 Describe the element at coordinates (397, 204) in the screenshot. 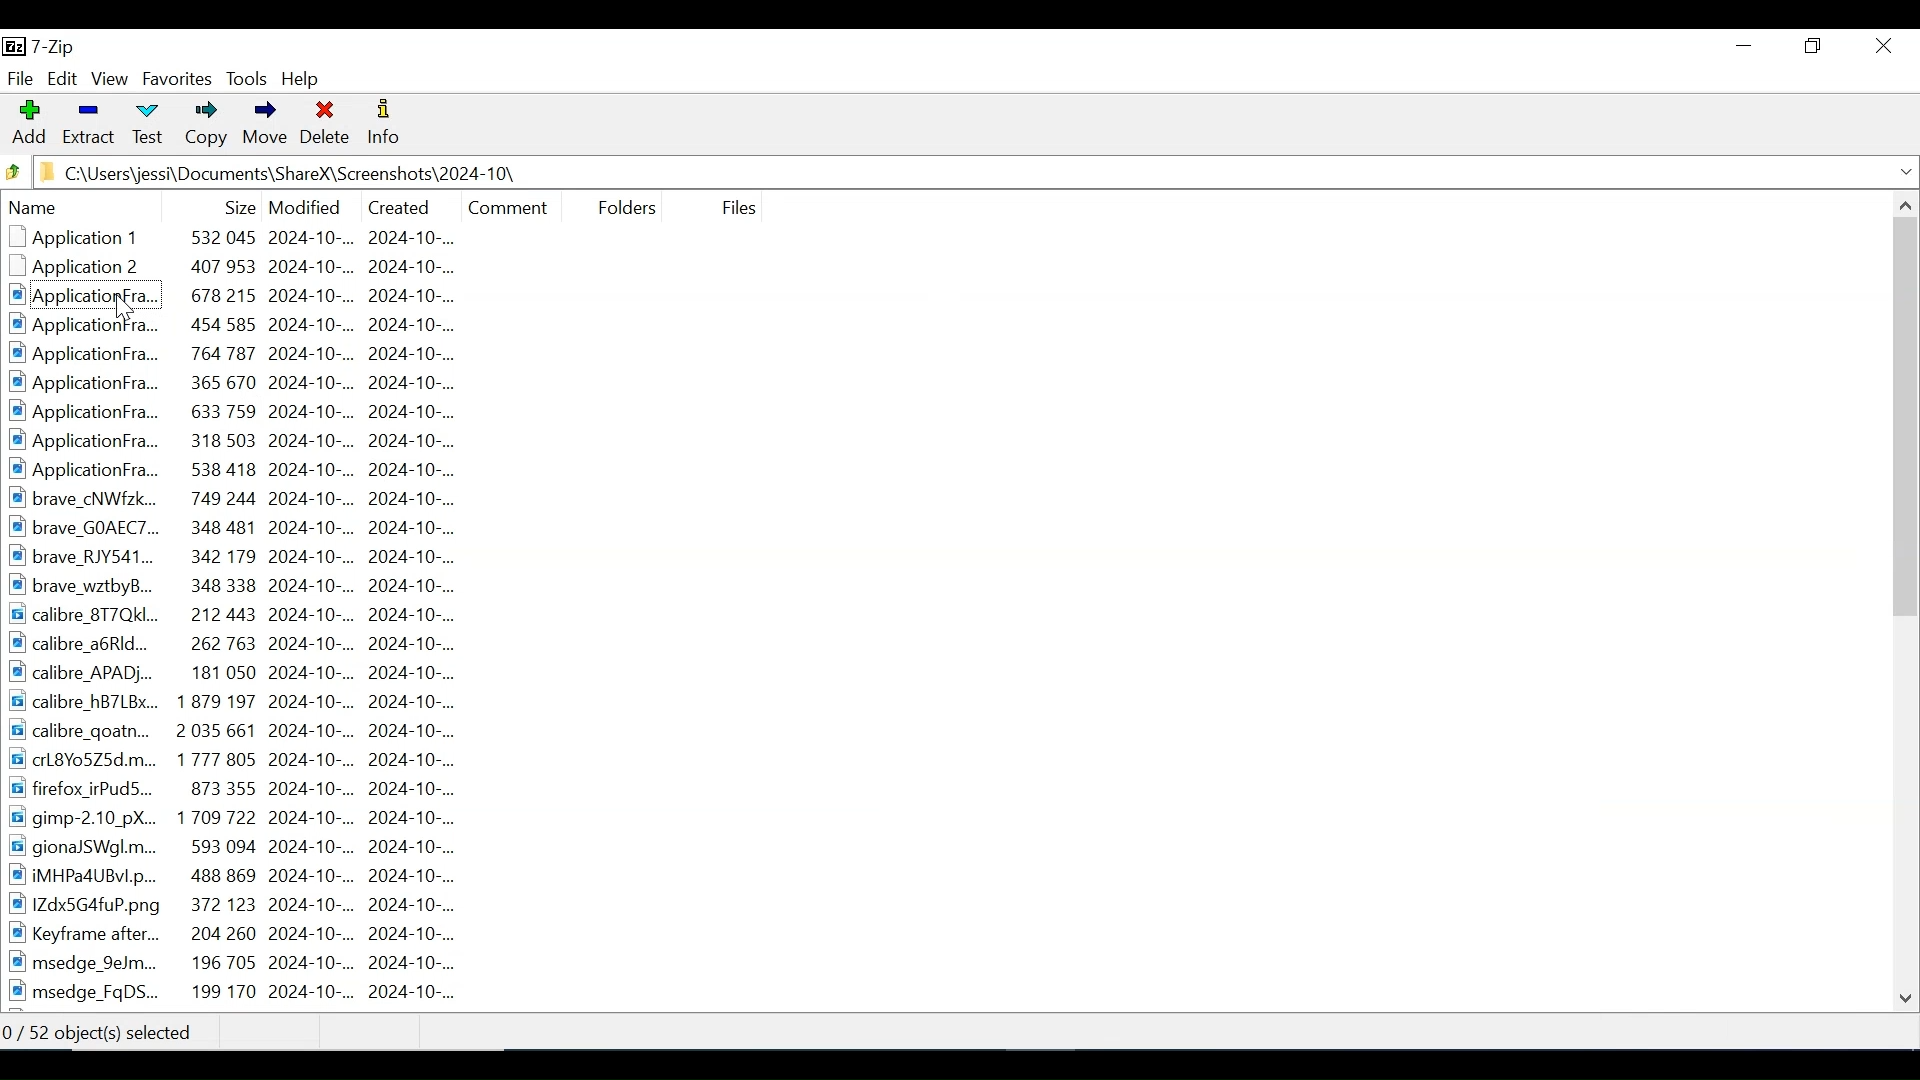

I see `Date Created` at that location.